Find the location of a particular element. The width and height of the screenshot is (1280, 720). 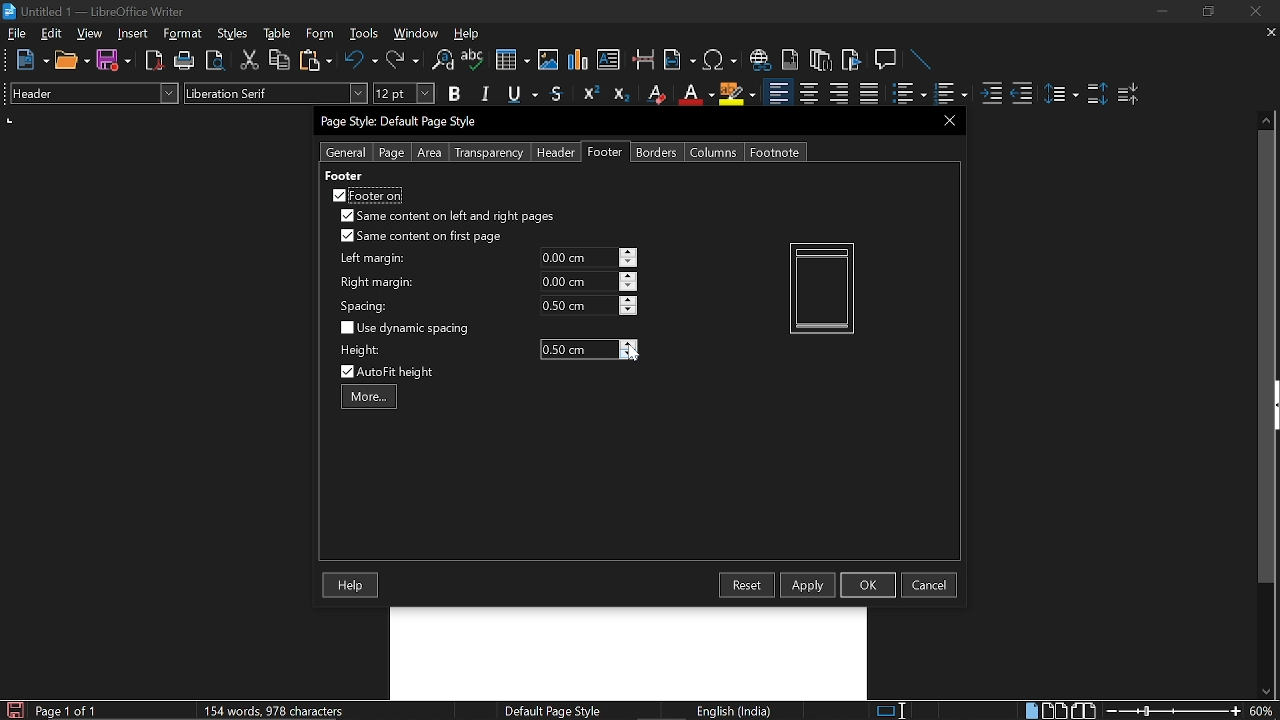

increase spacing is located at coordinates (629, 299).